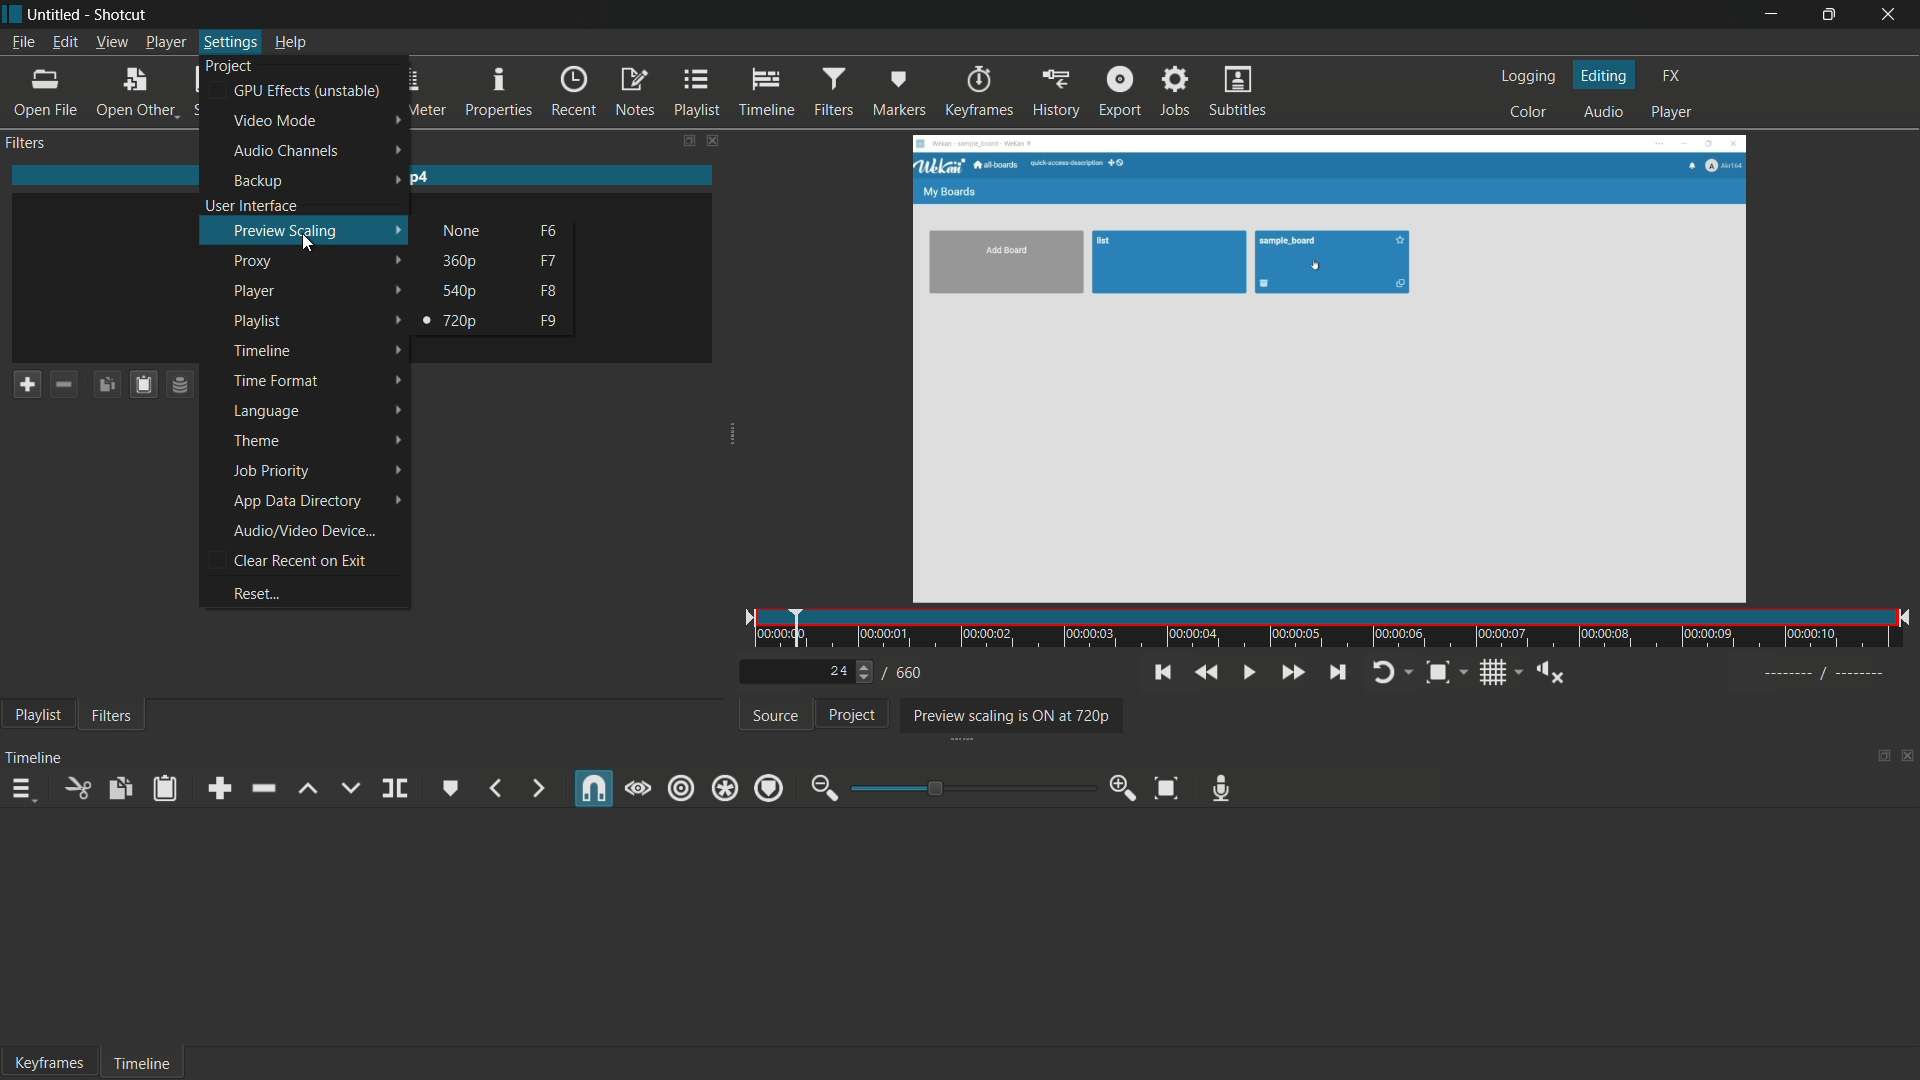  Describe the element at coordinates (1891, 14) in the screenshot. I see `close app` at that location.